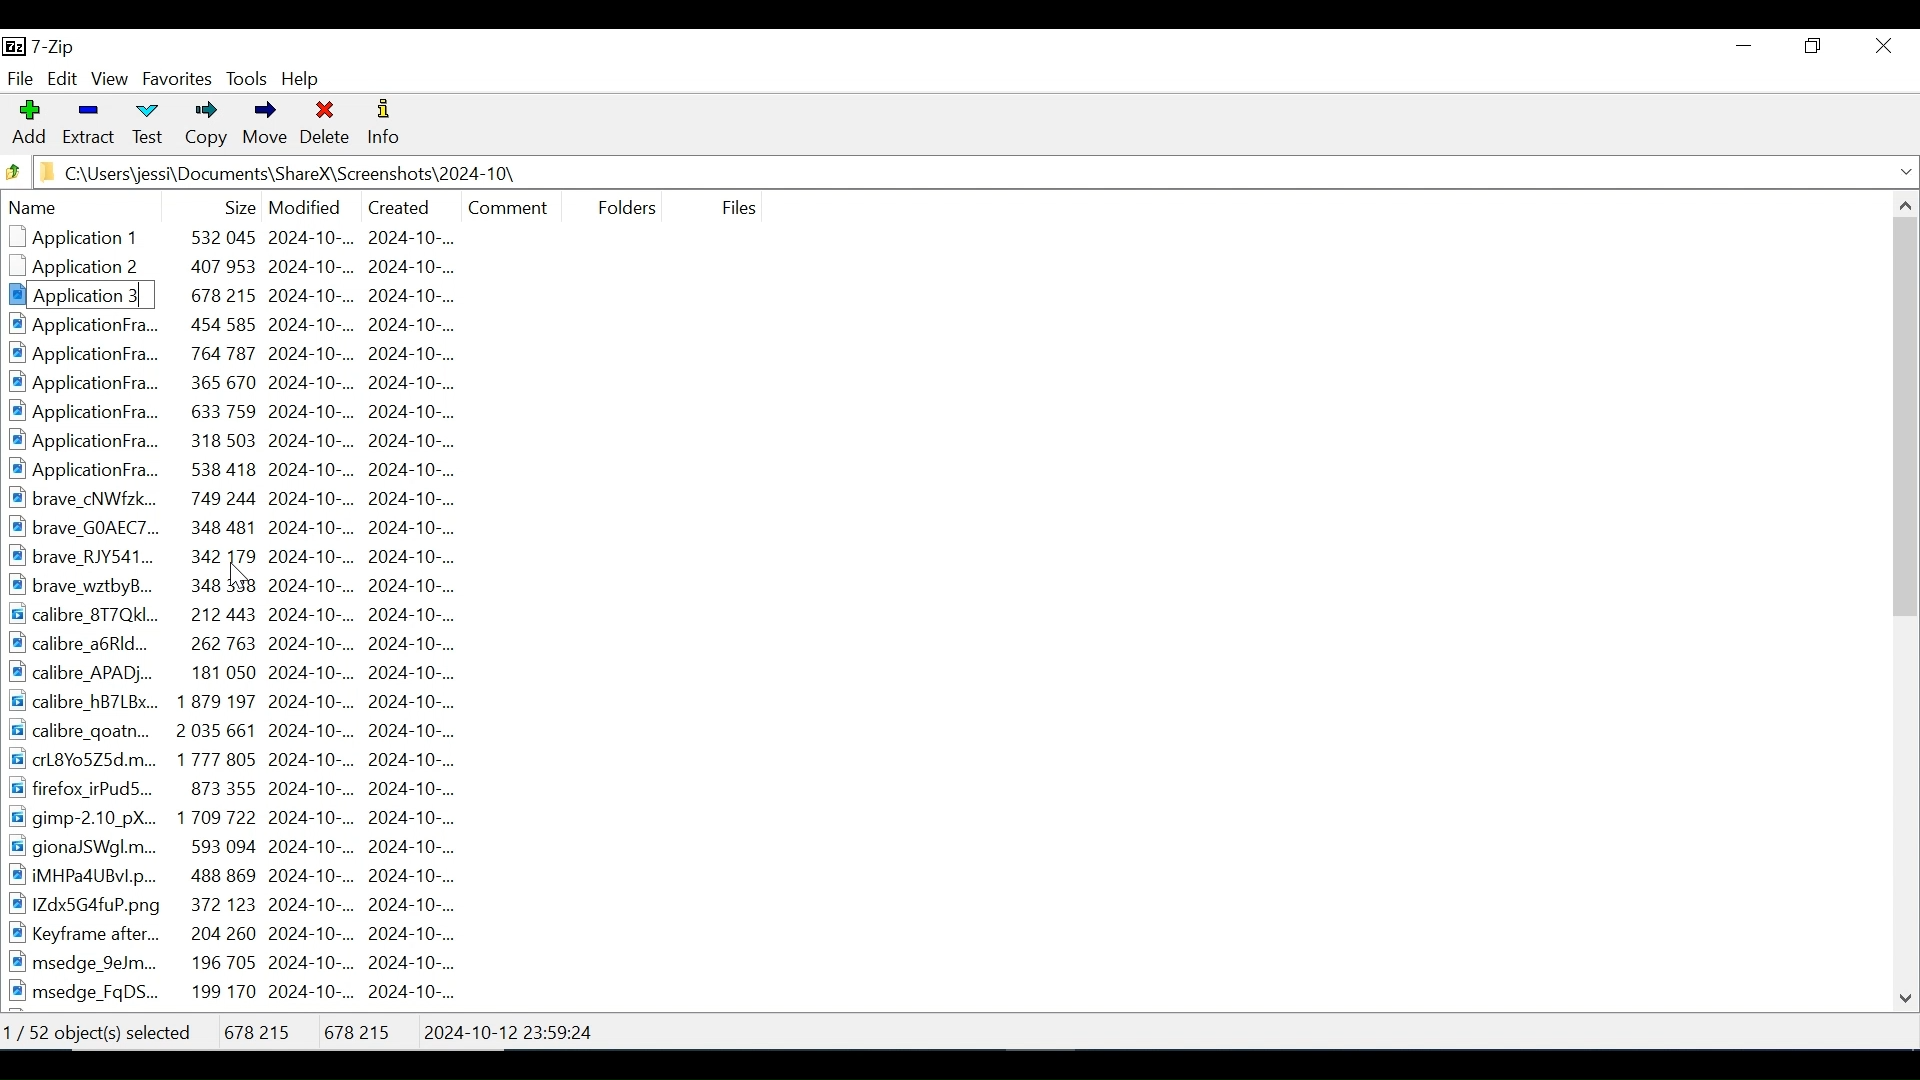 The image size is (1920, 1080). I want to click on Date Modified, so click(305, 205).